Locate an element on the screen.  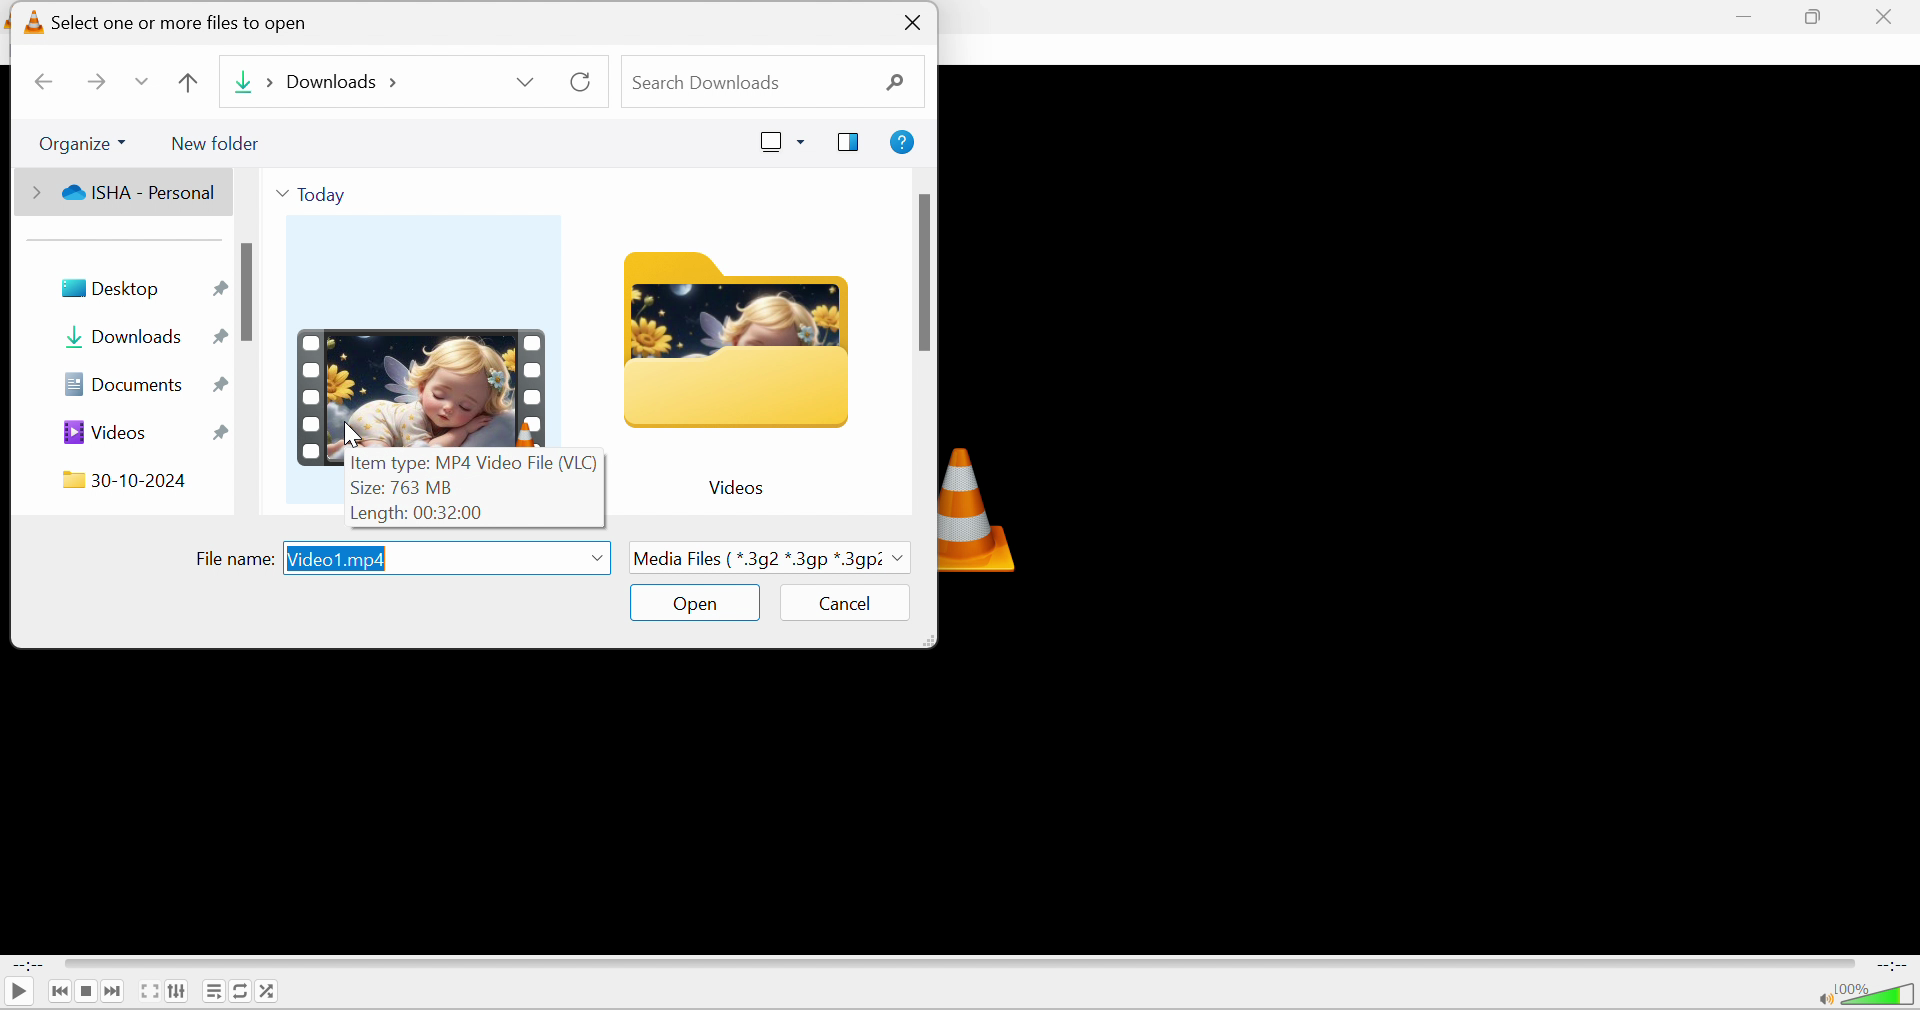
Play is located at coordinates (17, 993).